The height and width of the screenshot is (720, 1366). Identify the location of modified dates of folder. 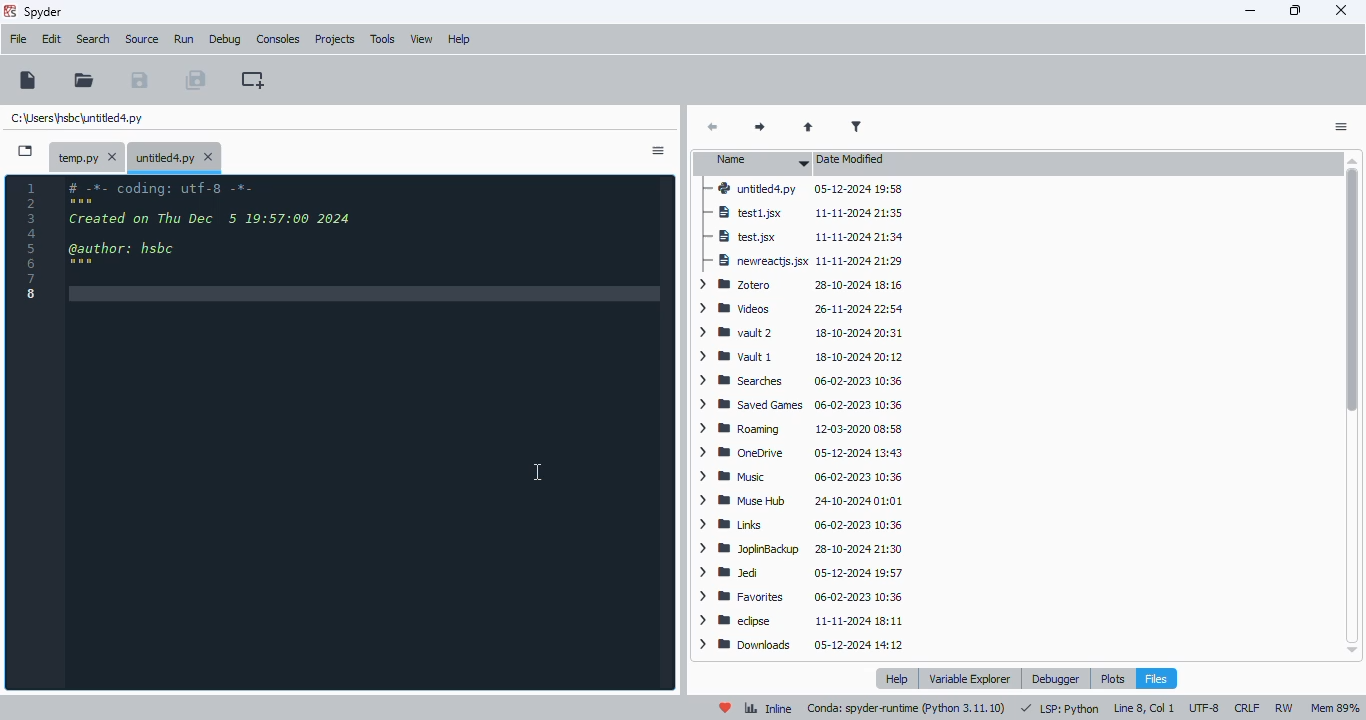
(876, 419).